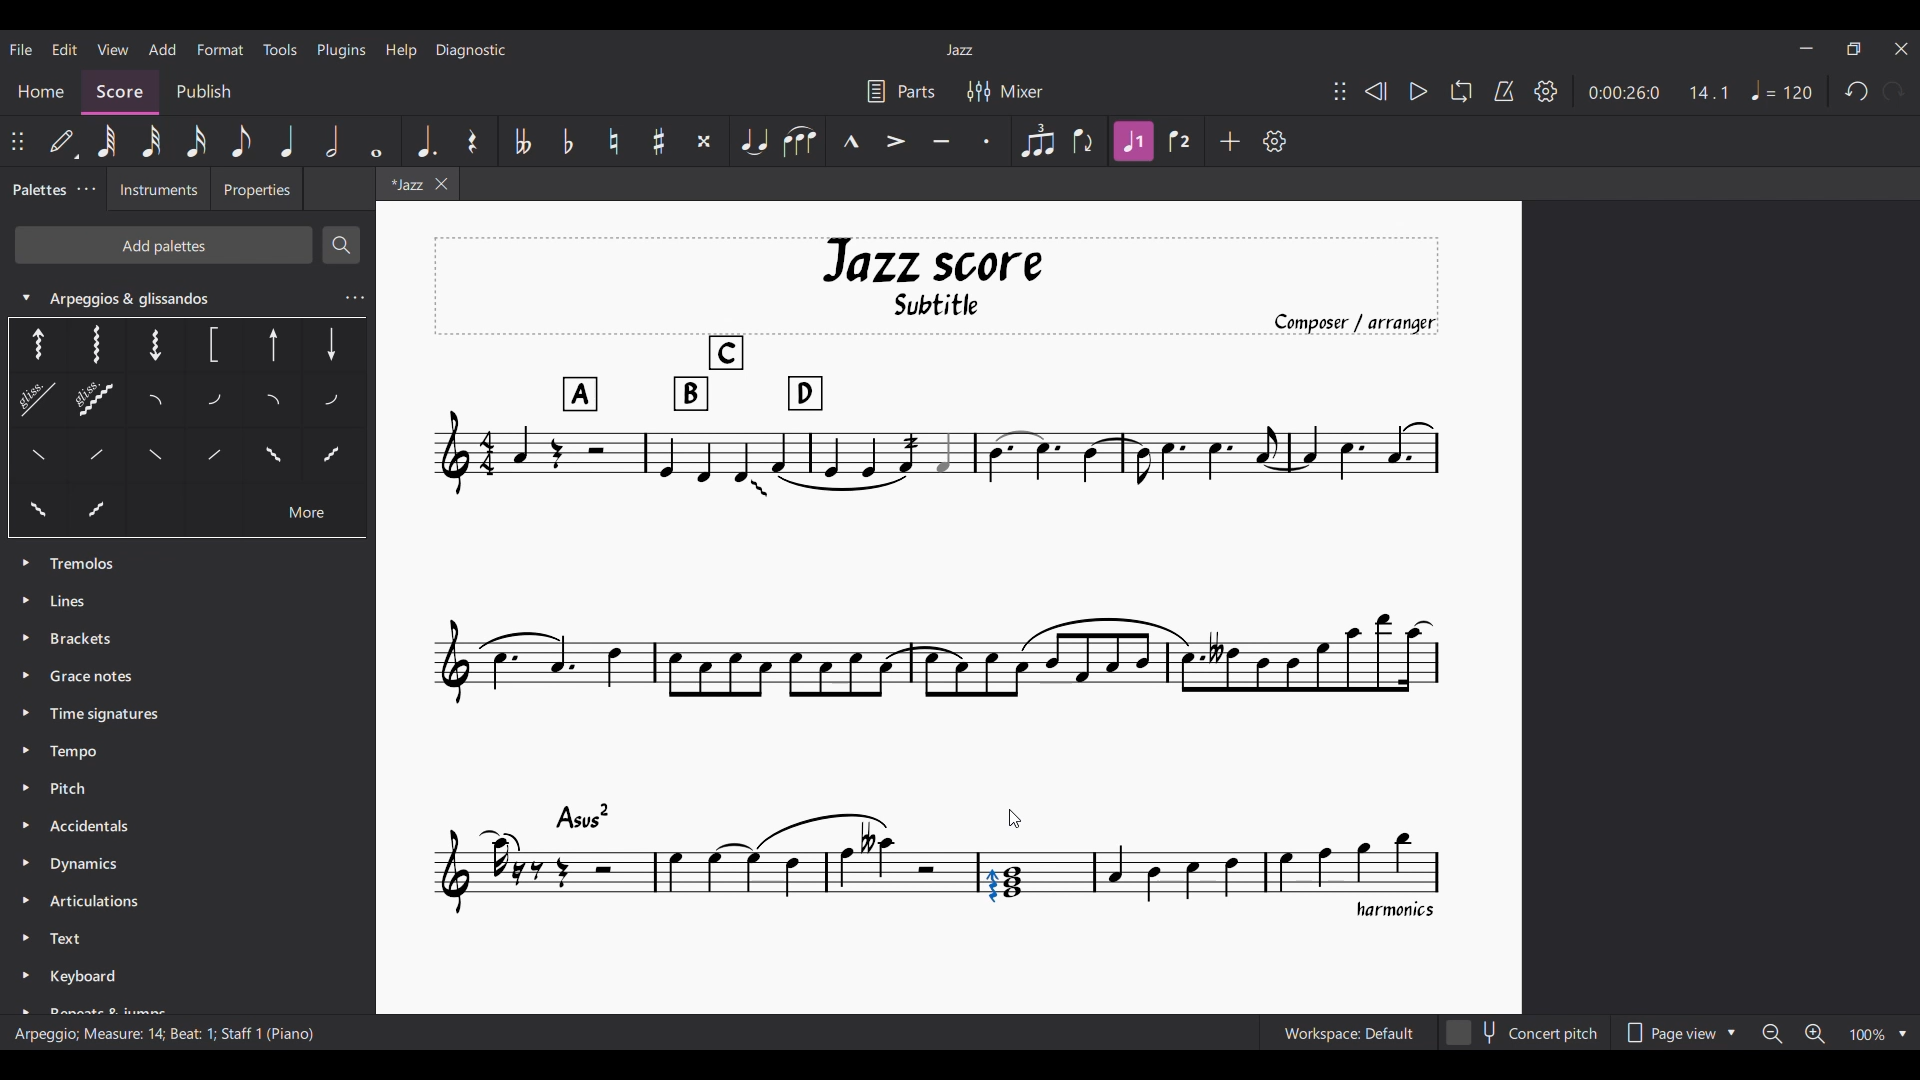 This screenshot has height=1080, width=1920. I want to click on , so click(89, 344).